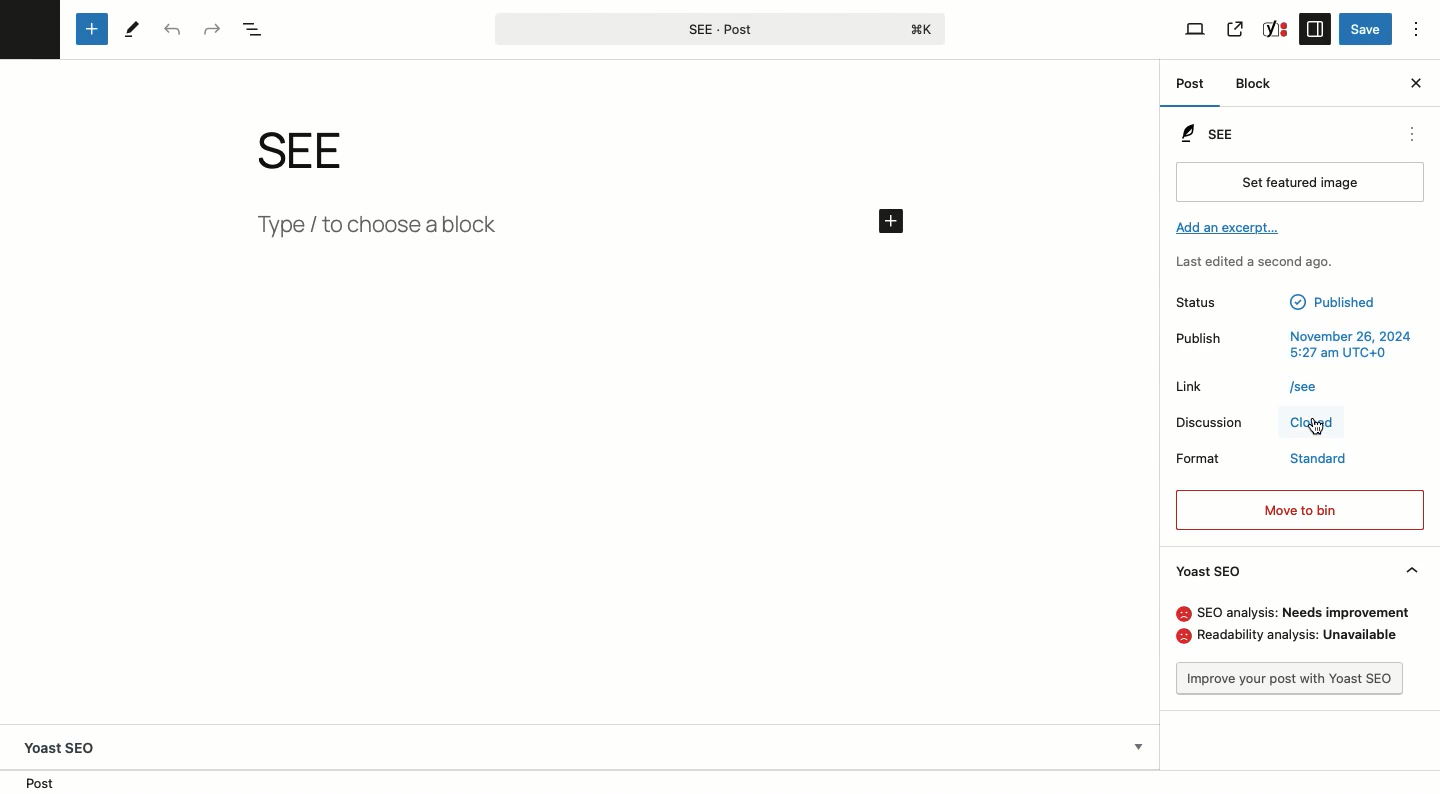 This screenshot has height=794, width=1440. I want to click on Tools, so click(133, 30).